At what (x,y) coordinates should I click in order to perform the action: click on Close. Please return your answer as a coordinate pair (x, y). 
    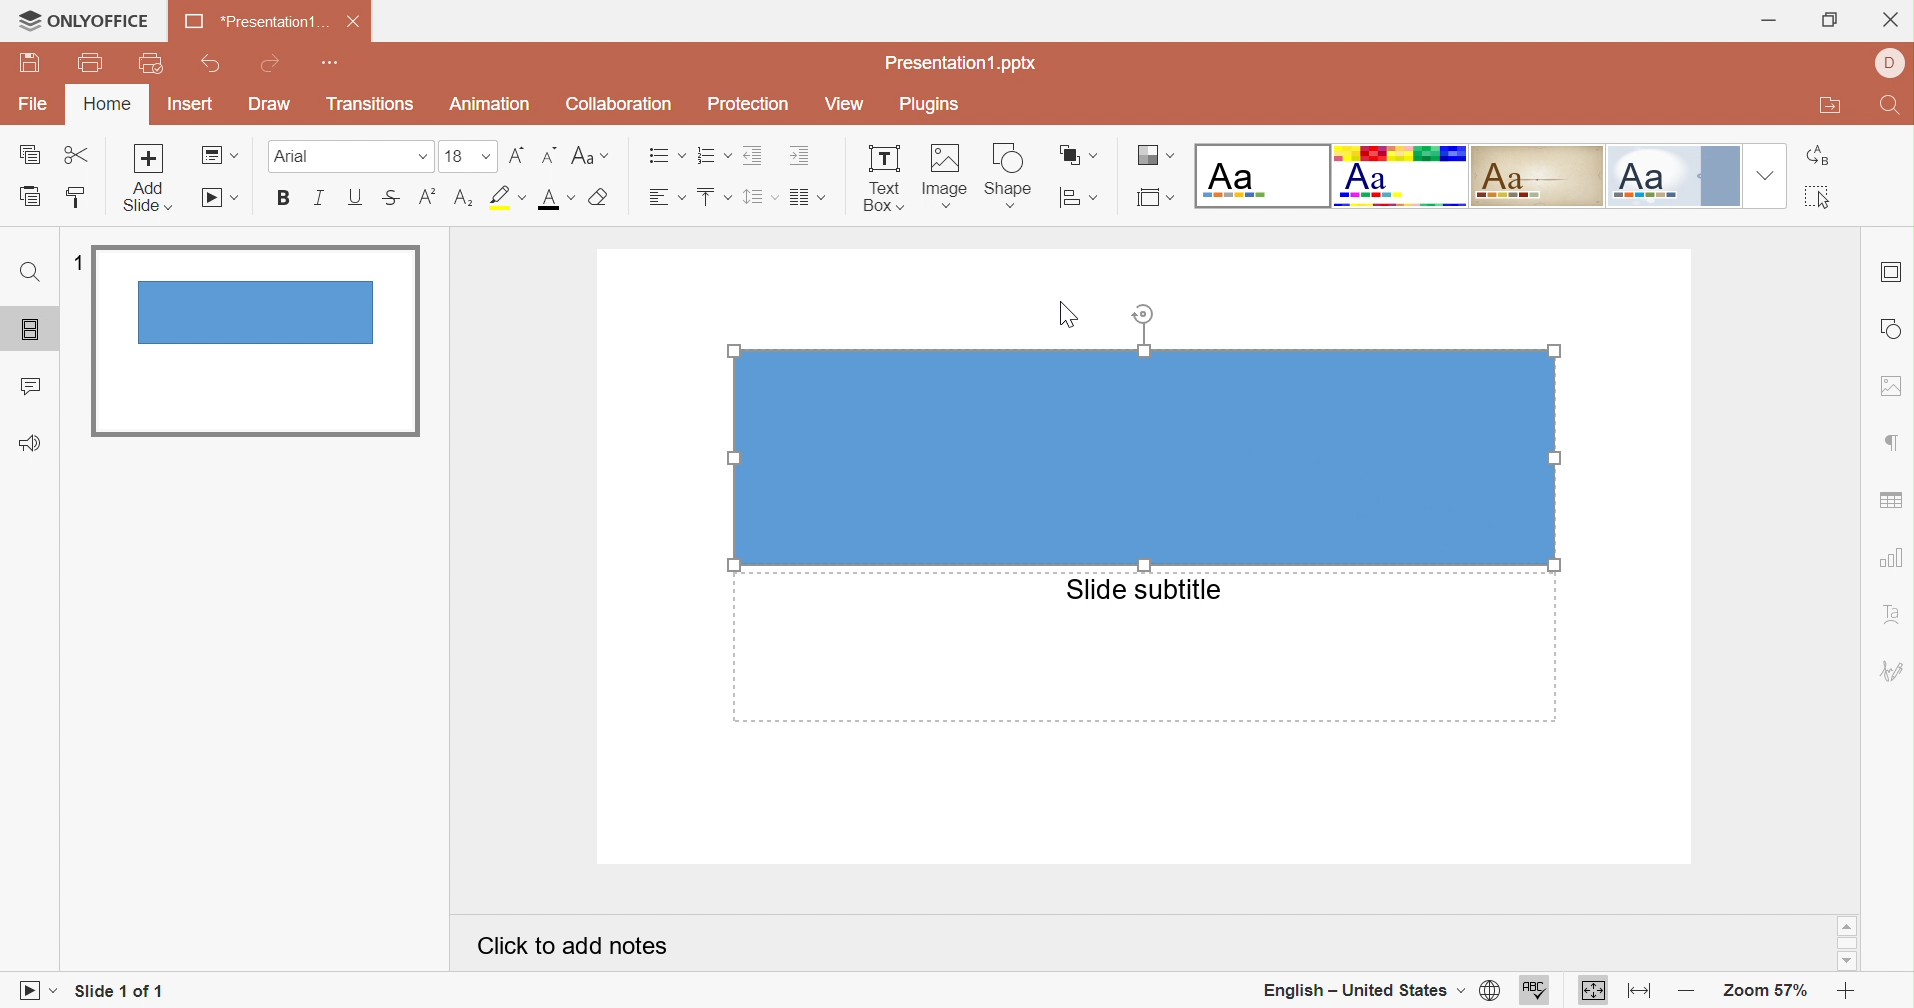
    Looking at the image, I should click on (354, 22).